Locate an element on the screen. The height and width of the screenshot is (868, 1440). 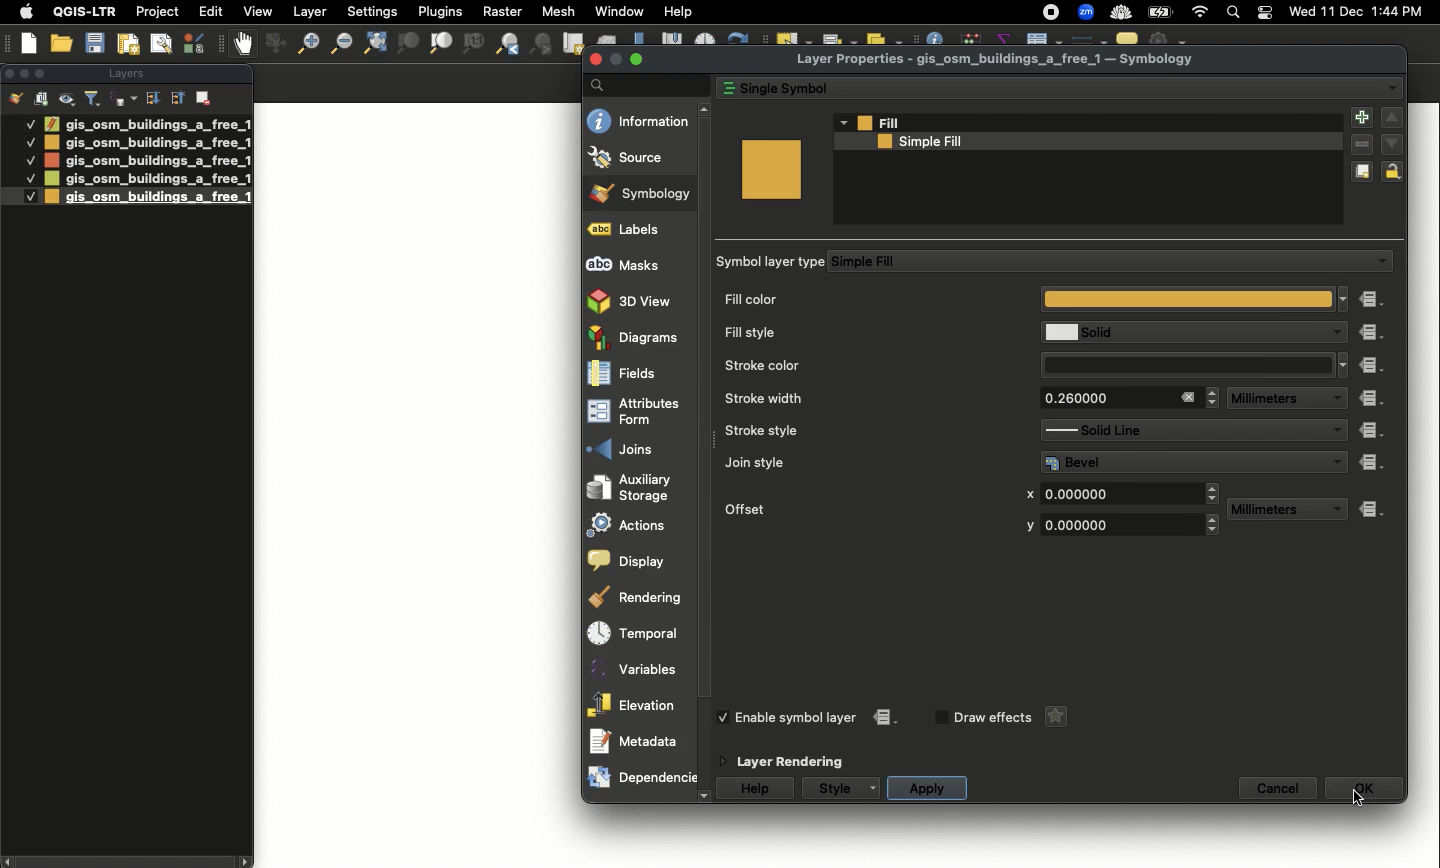
 is located at coordinates (9, 44).